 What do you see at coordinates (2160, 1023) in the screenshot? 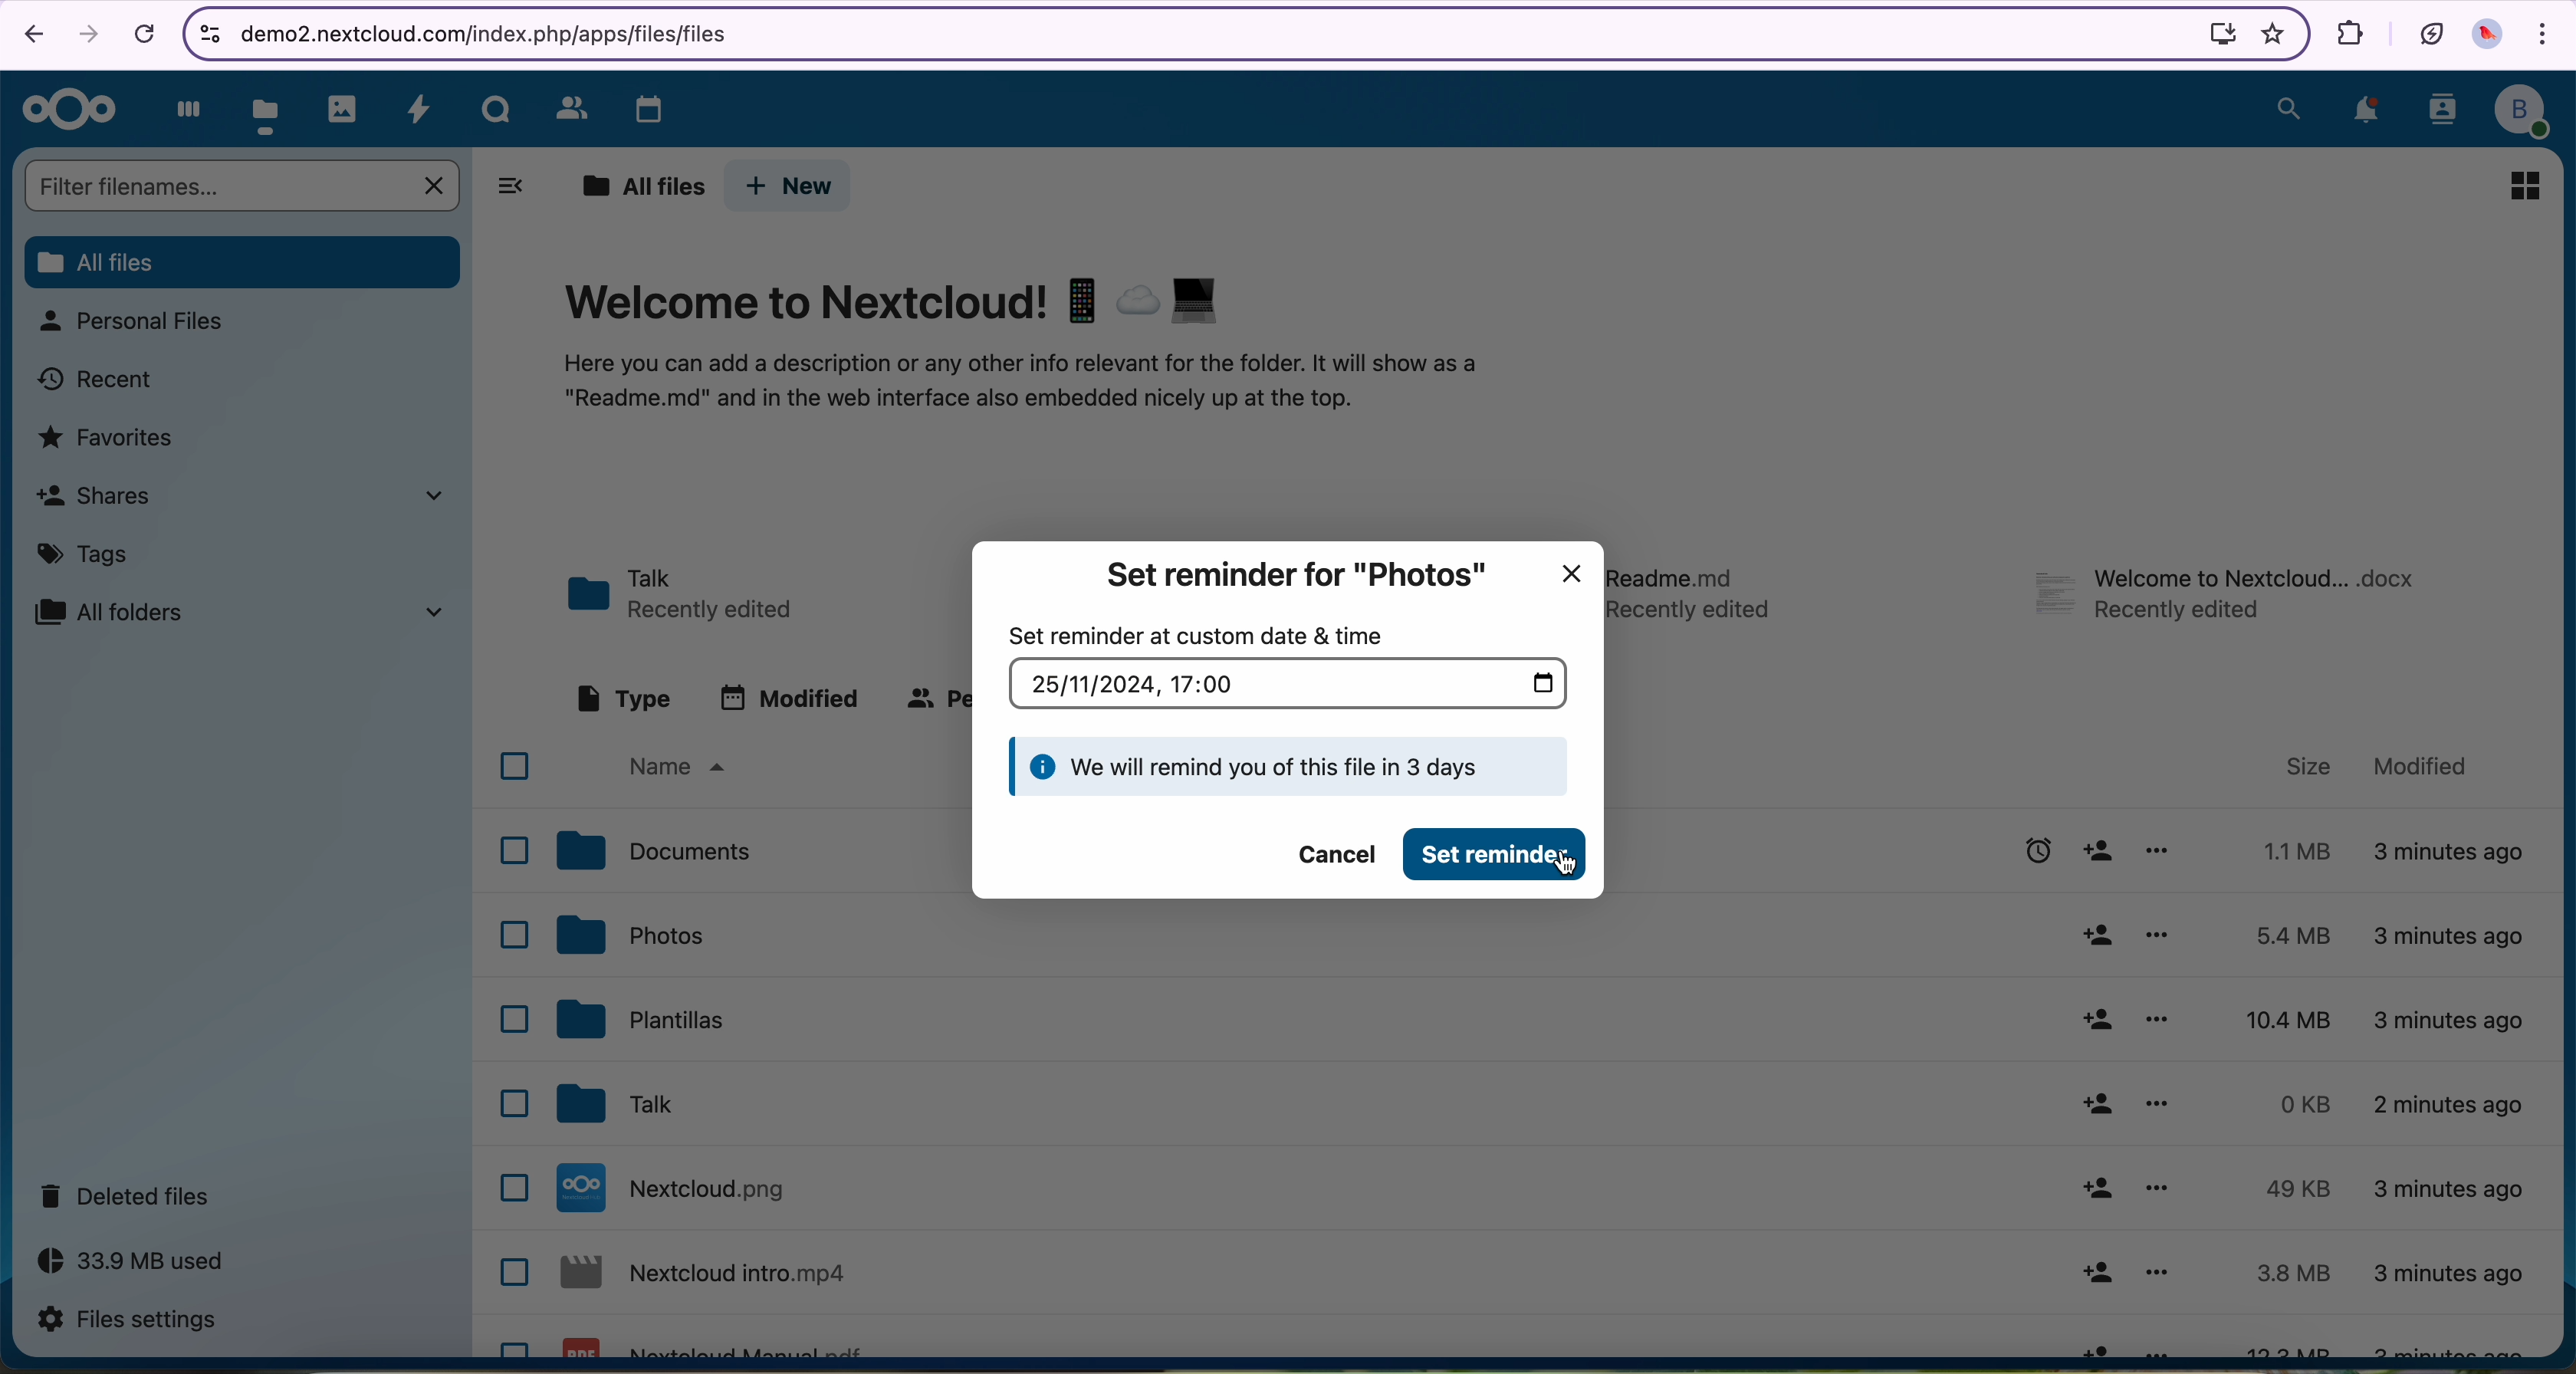
I see `more options` at bounding box center [2160, 1023].